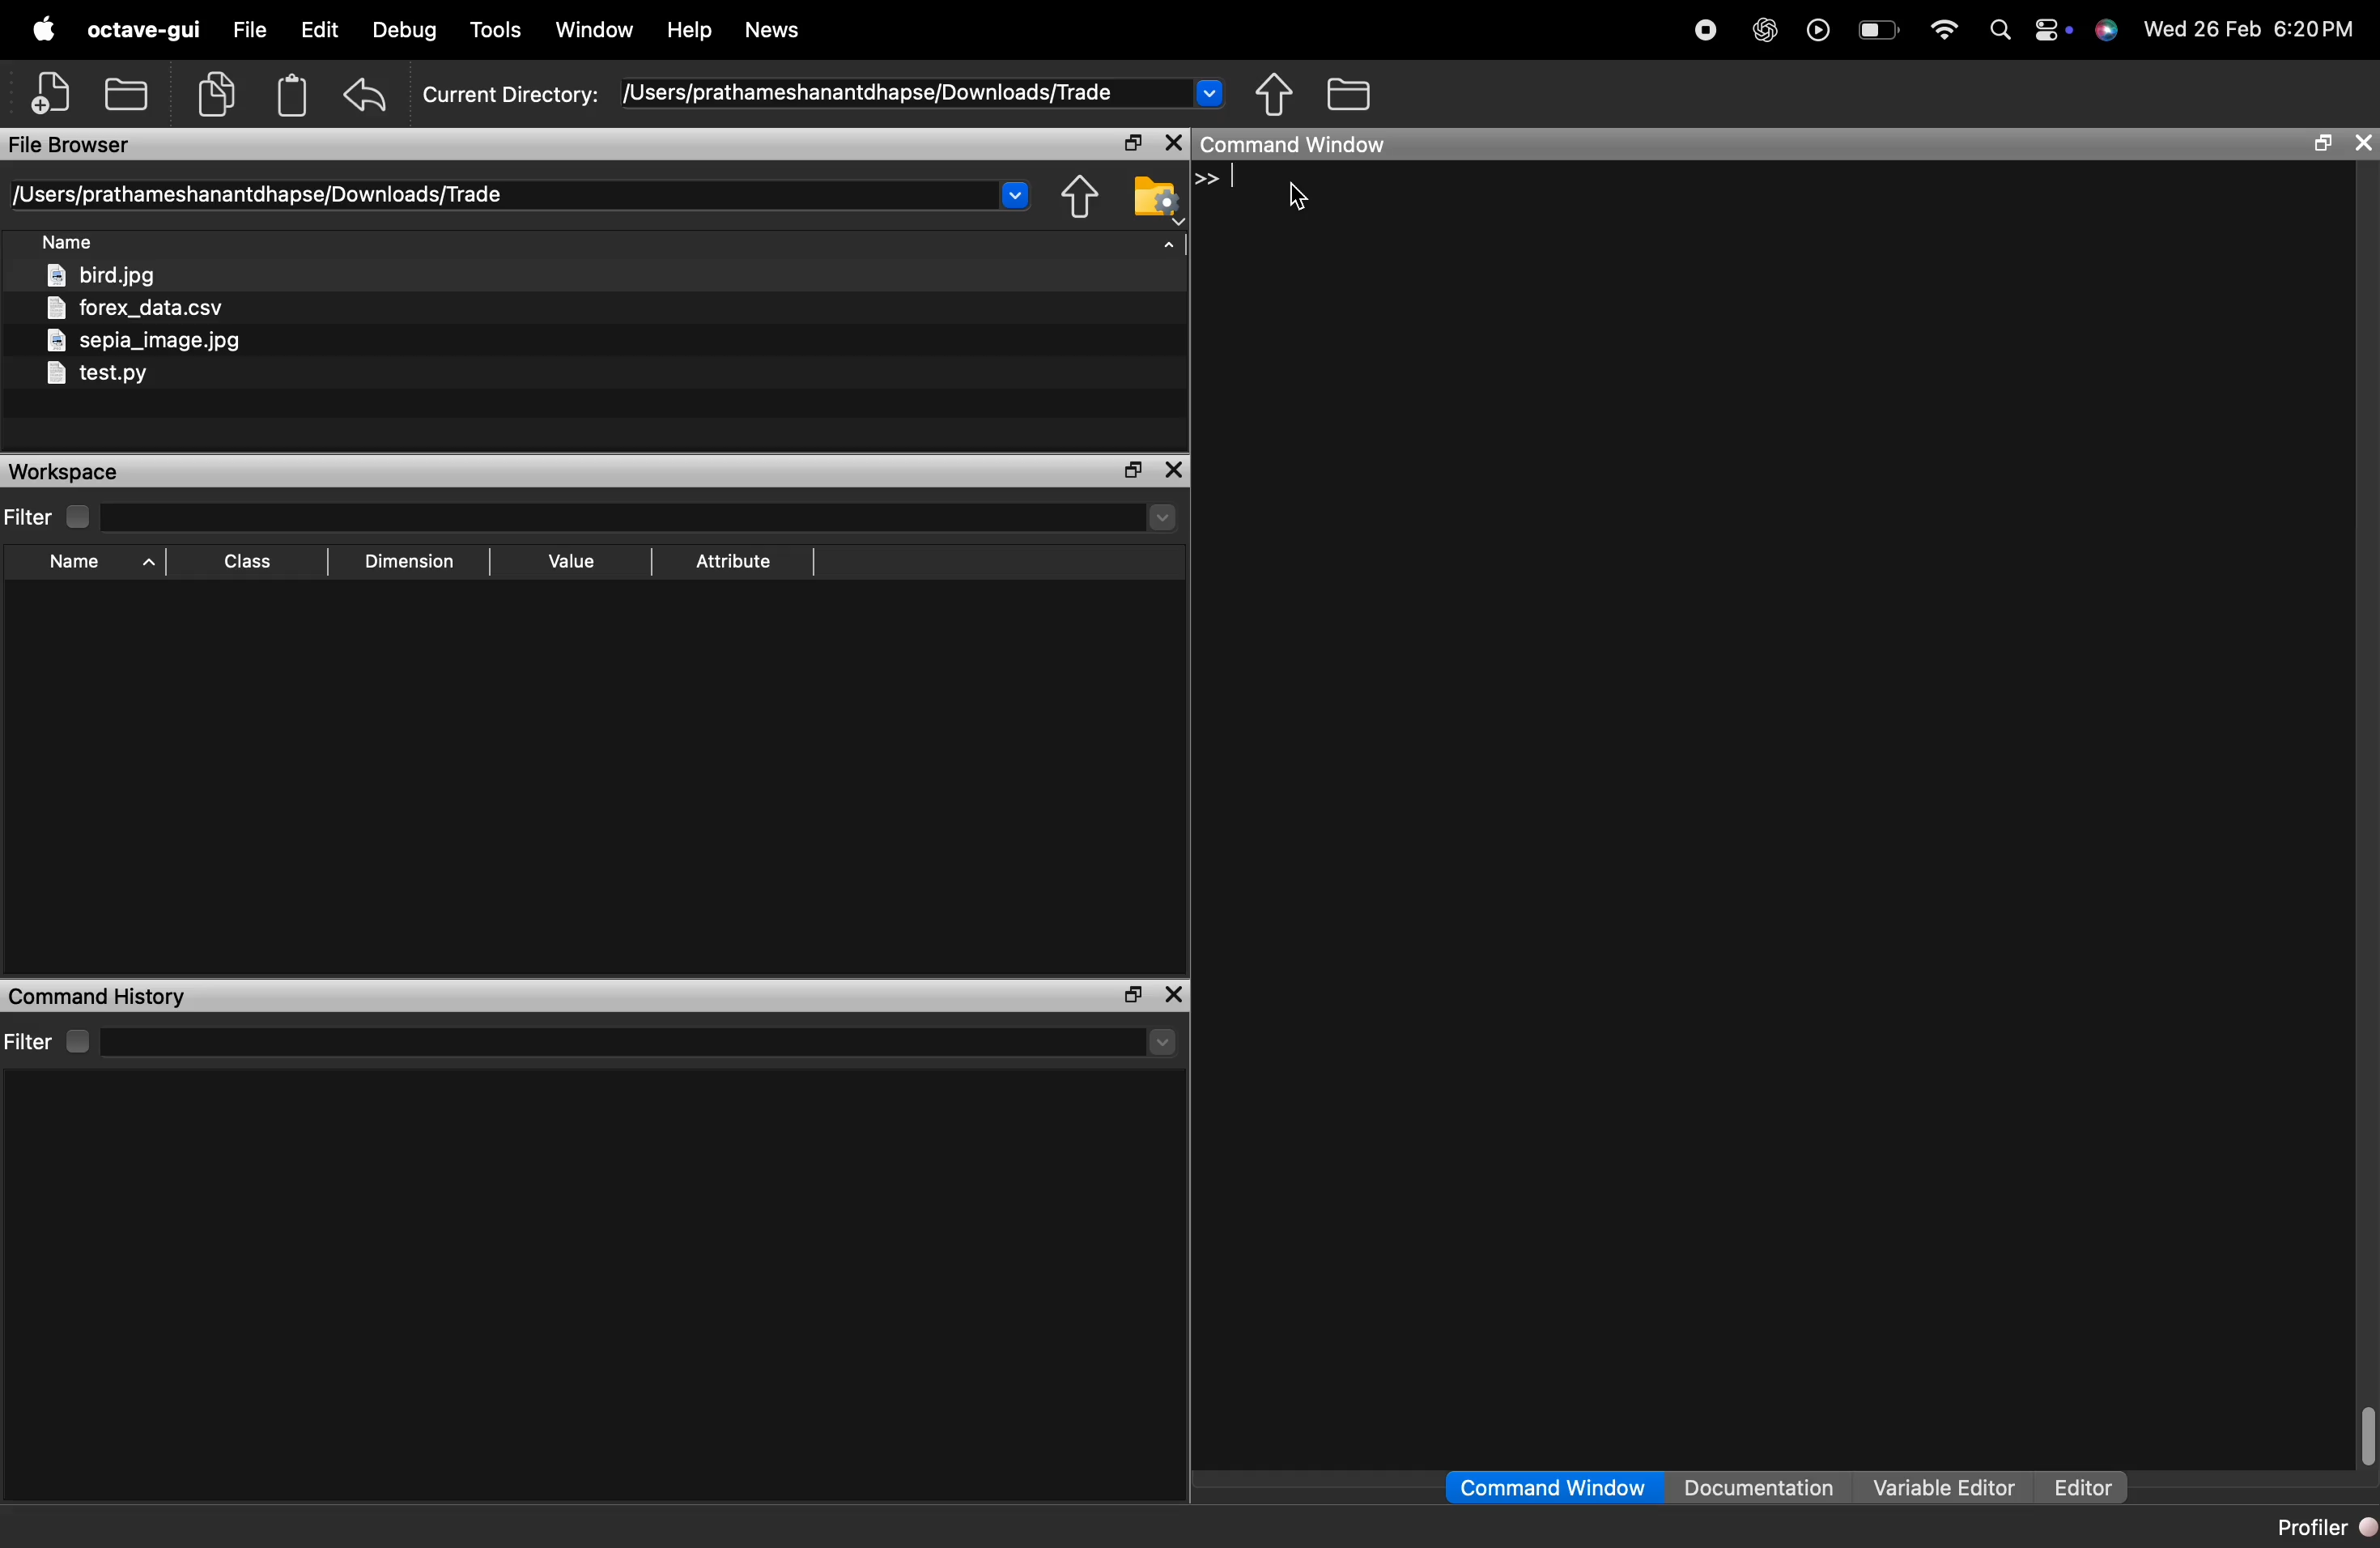 The image size is (2380, 1548). I want to click on Value, so click(576, 561).